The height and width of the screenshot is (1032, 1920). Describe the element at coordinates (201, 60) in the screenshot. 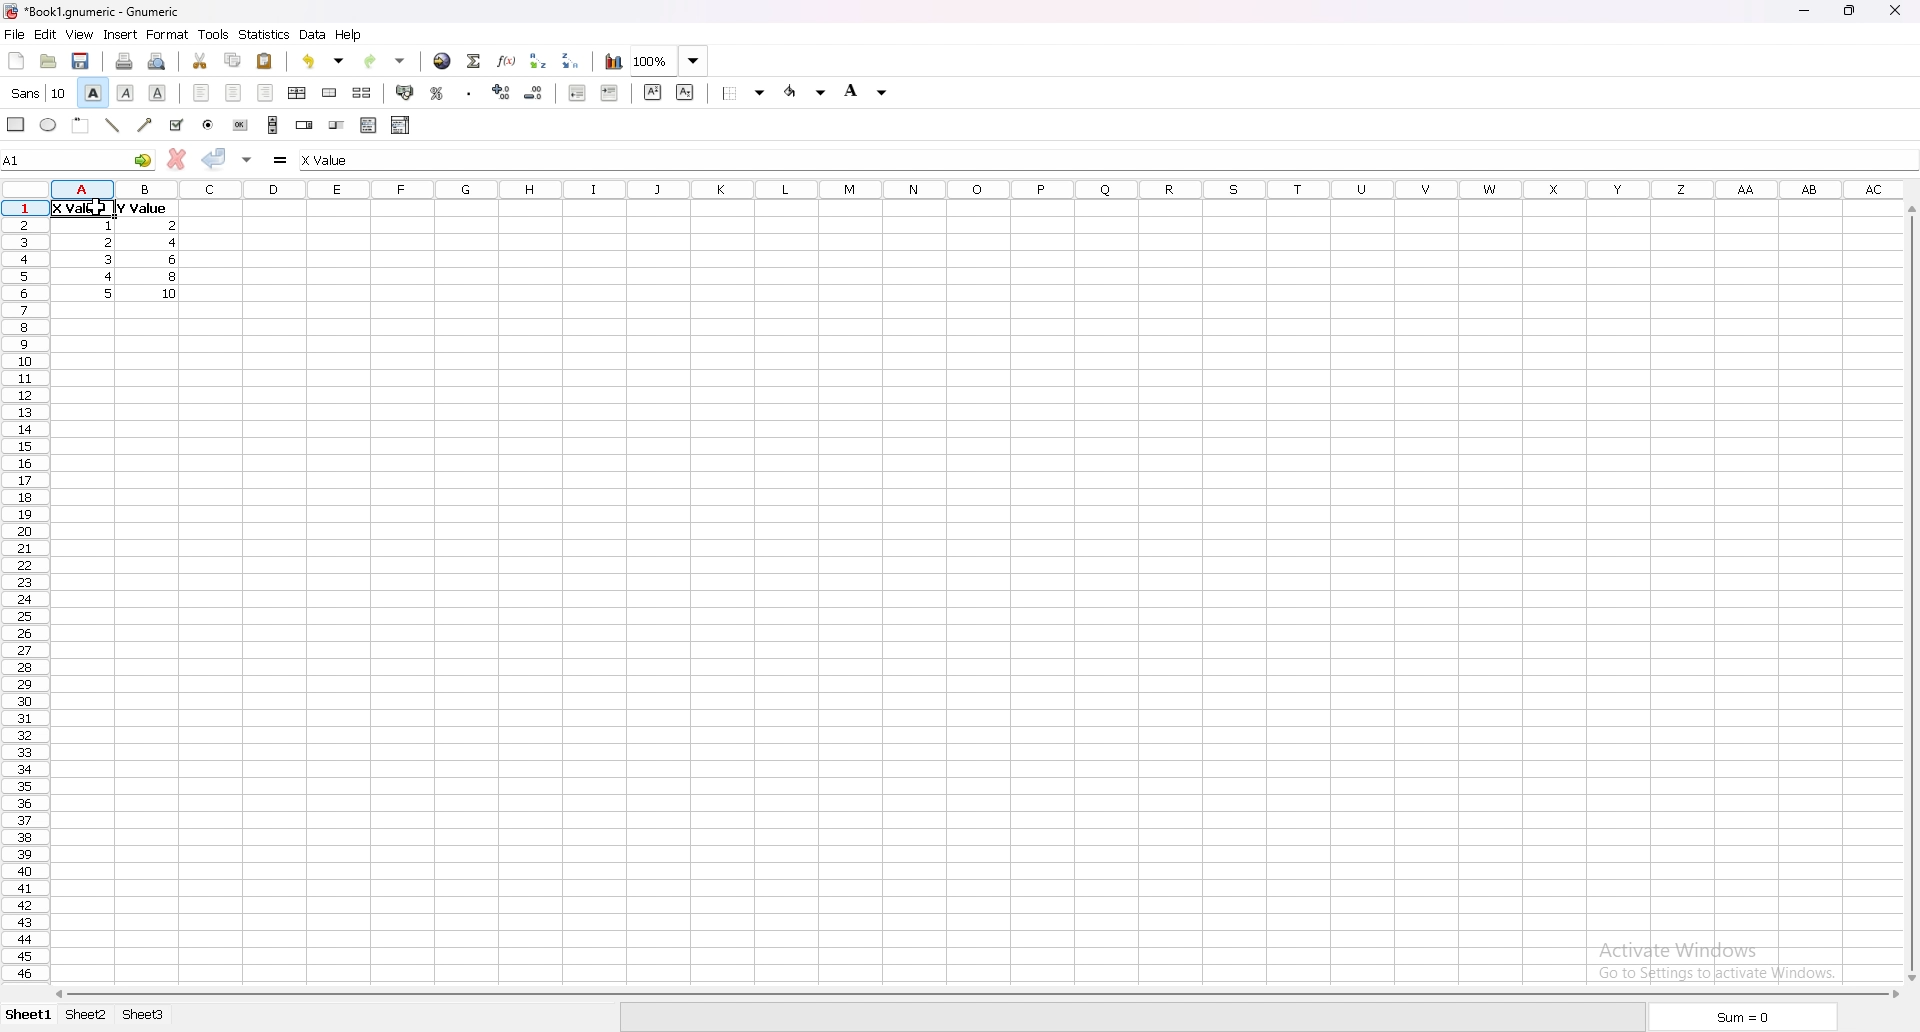

I see `cut` at that location.